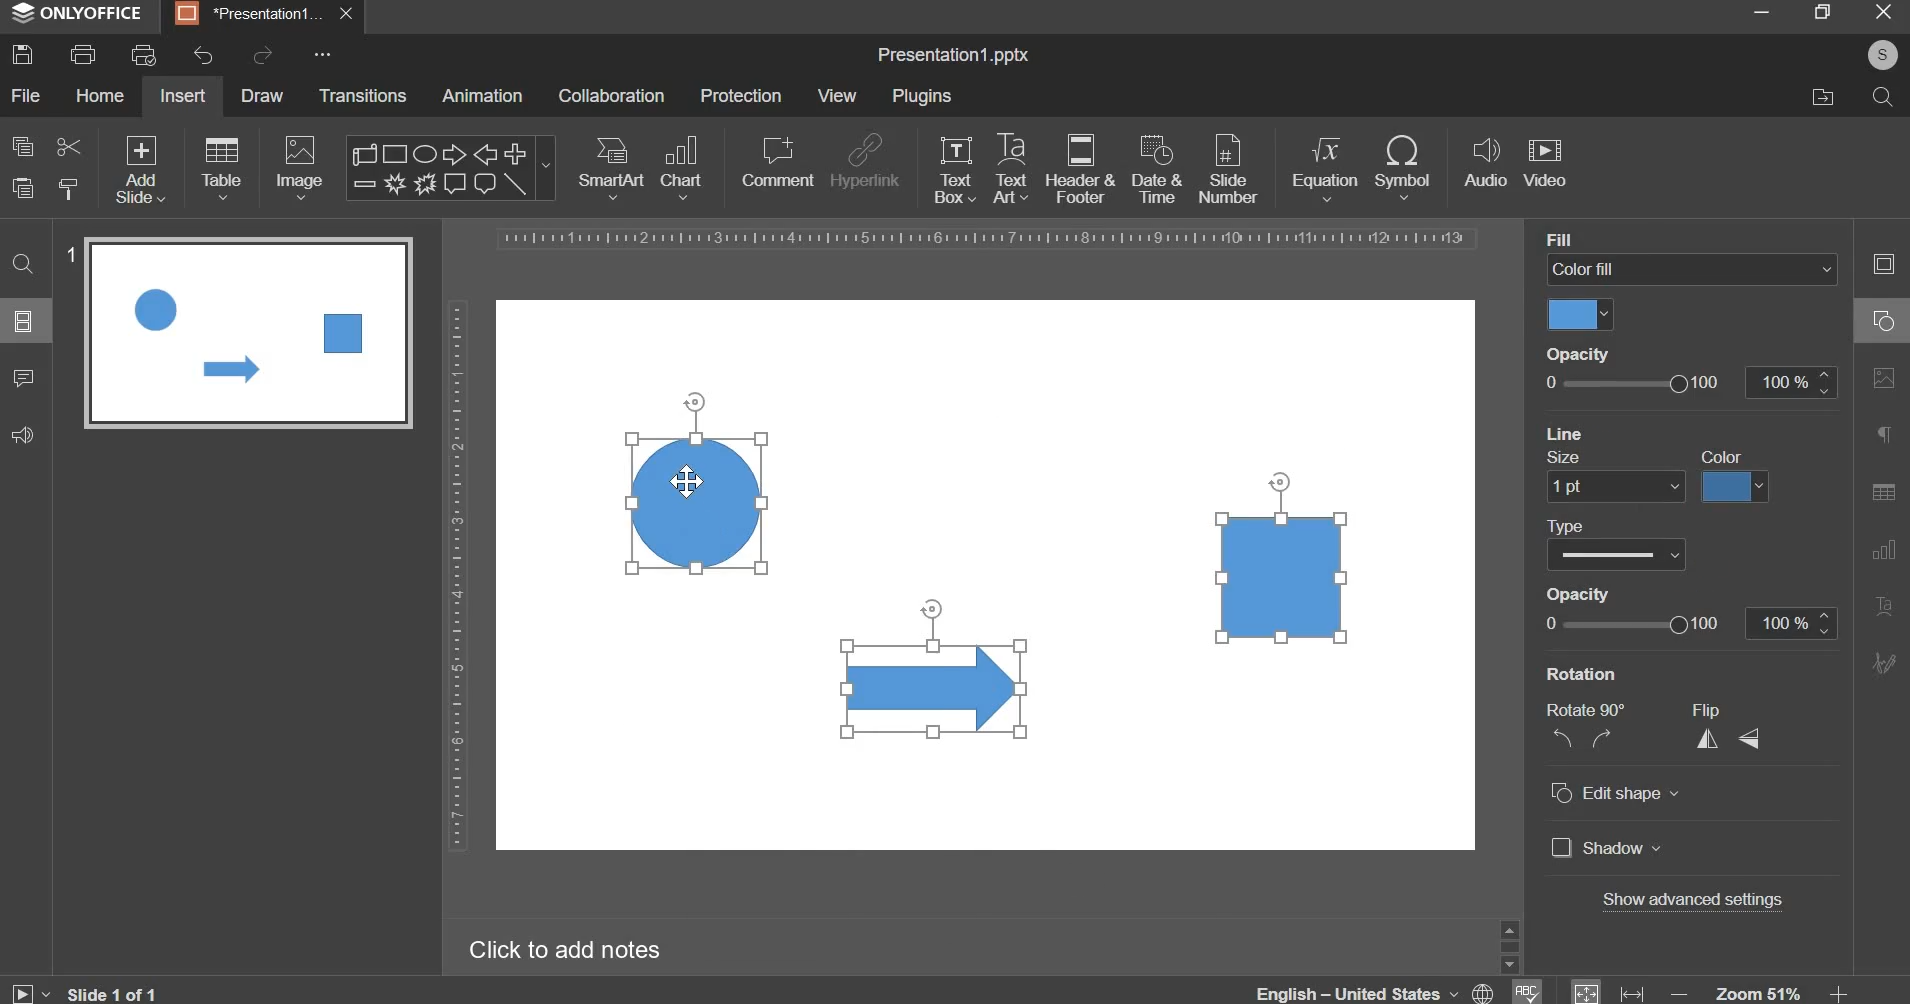  I want to click on rotate, so click(701, 398).